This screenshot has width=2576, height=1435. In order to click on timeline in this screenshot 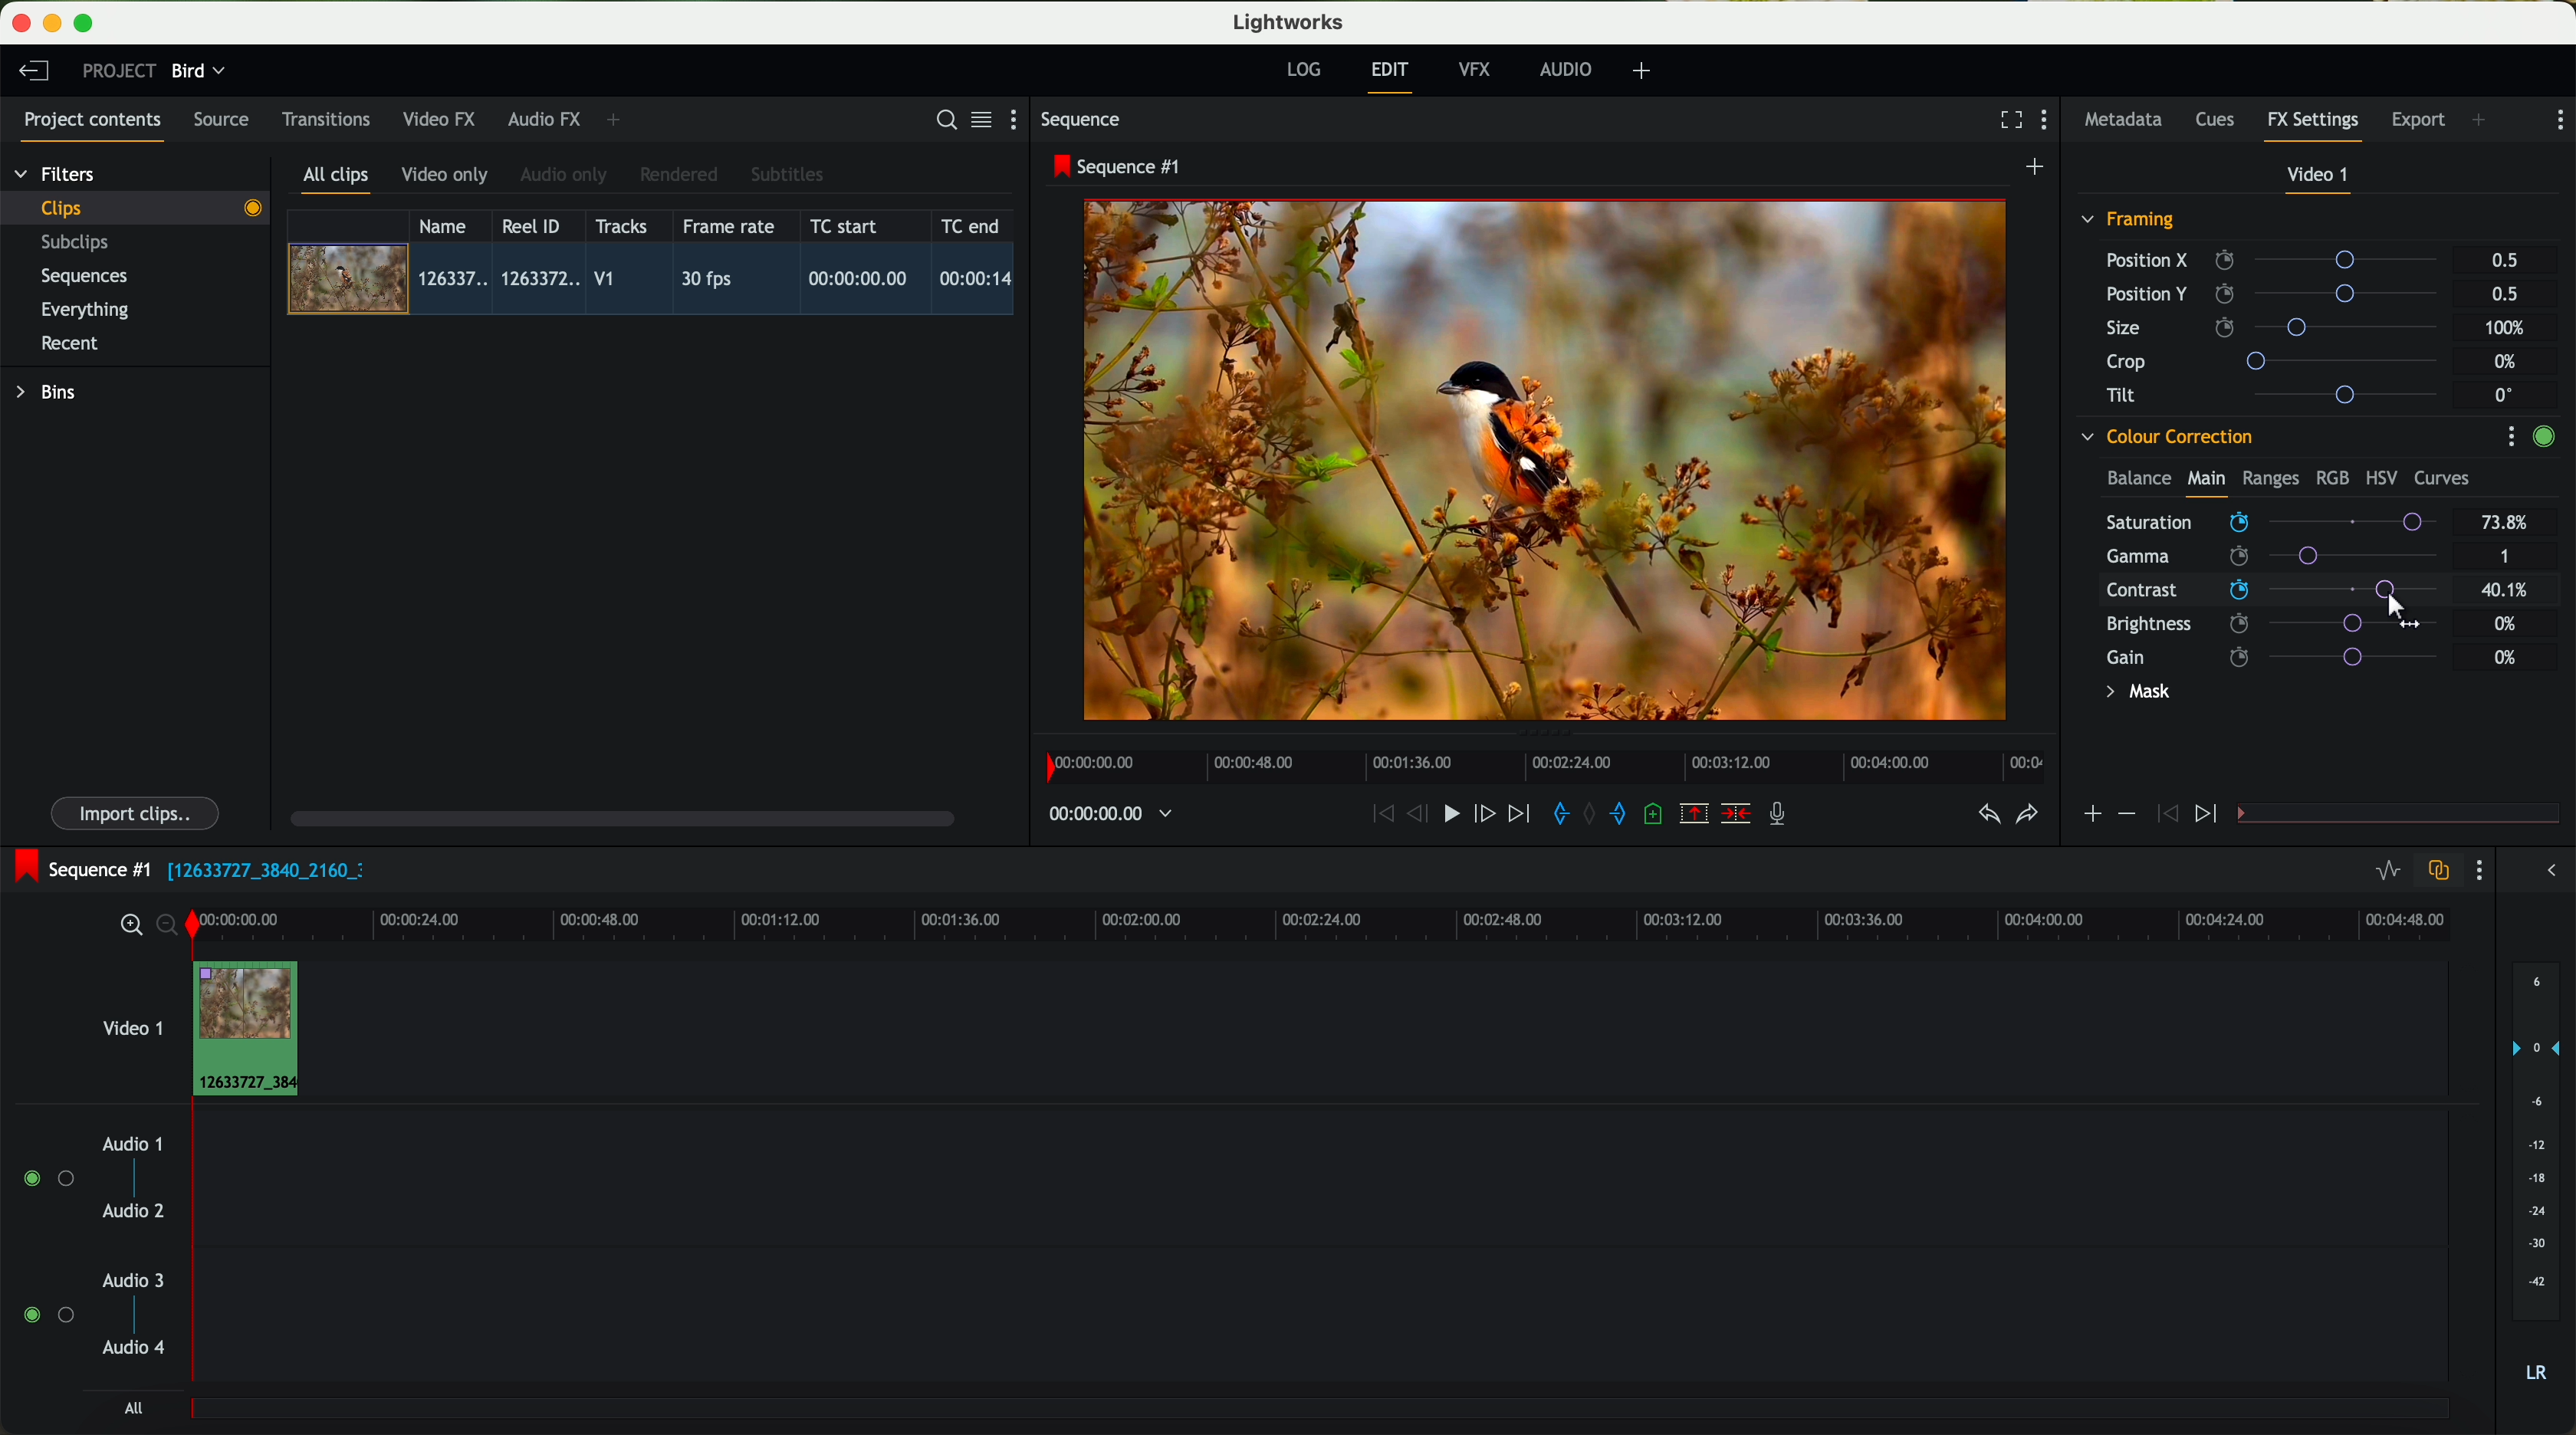, I will do `click(1375, 922)`.